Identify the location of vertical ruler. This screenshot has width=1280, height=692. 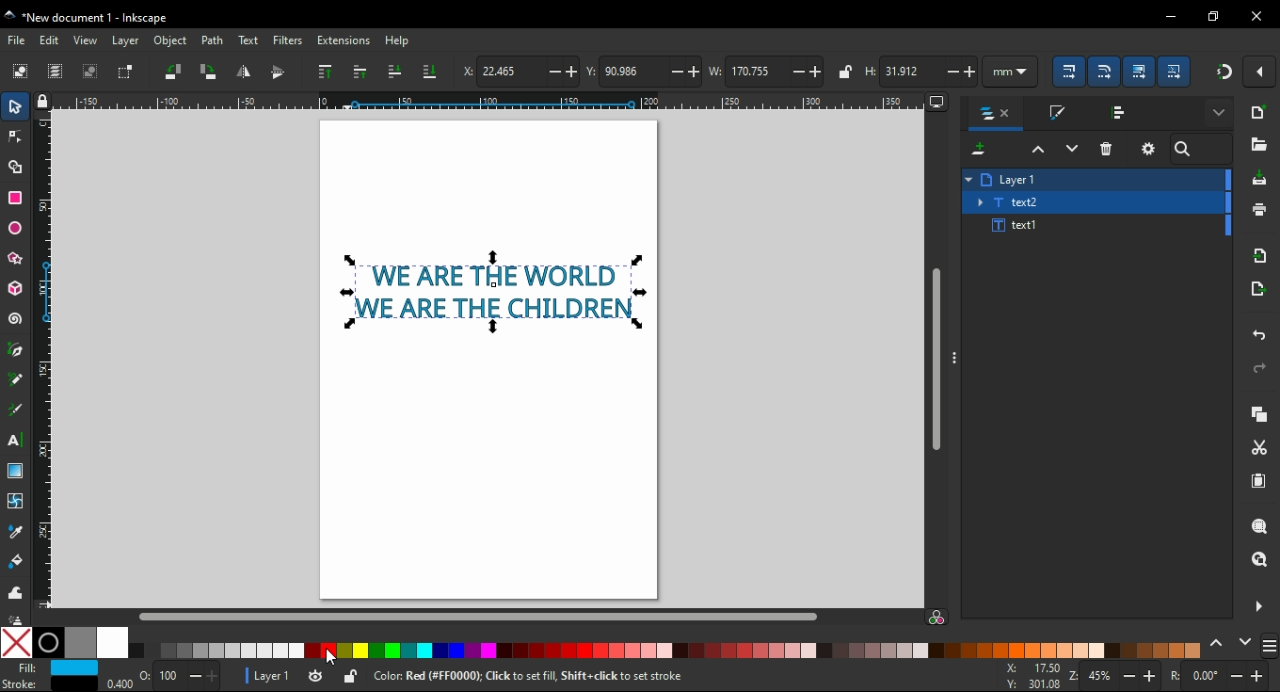
(50, 363).